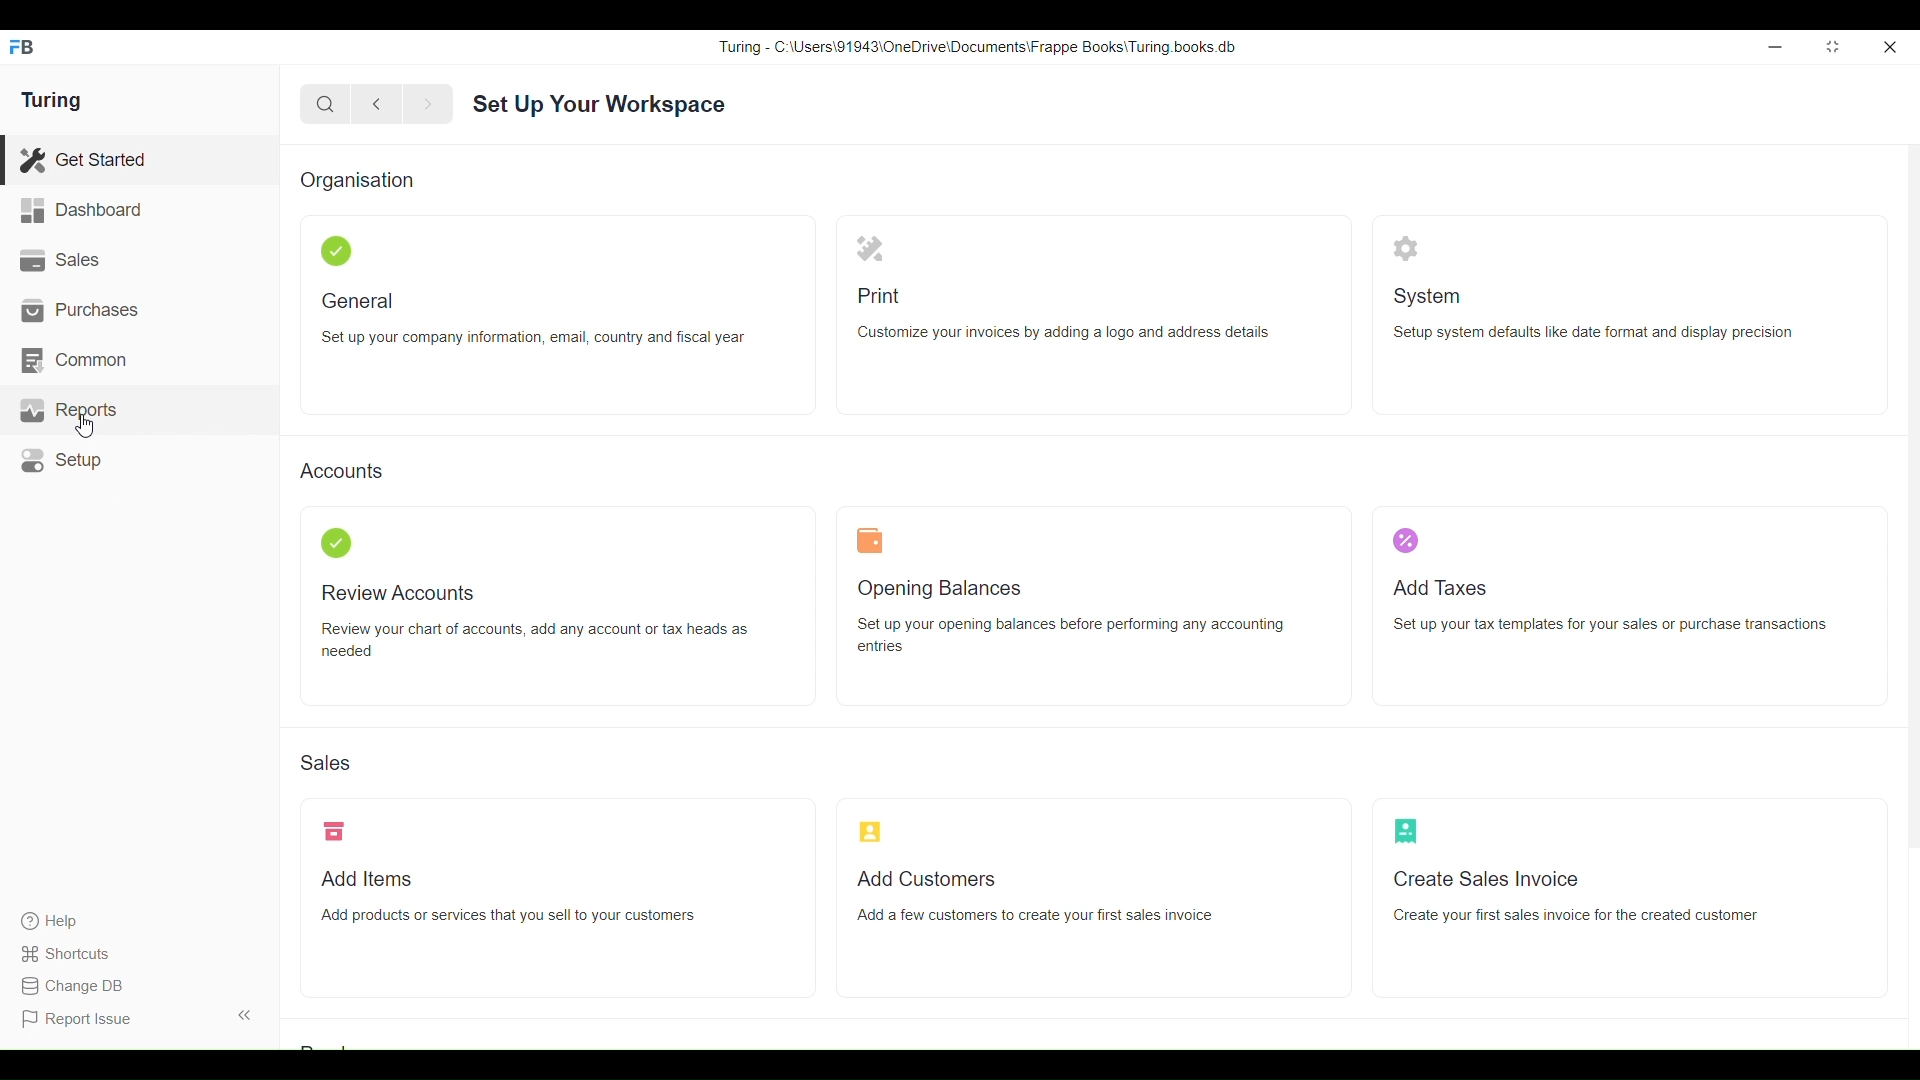 This screenshot has height=1080, width=1920. I want to click on Add Customers icon, so click(870, 831).